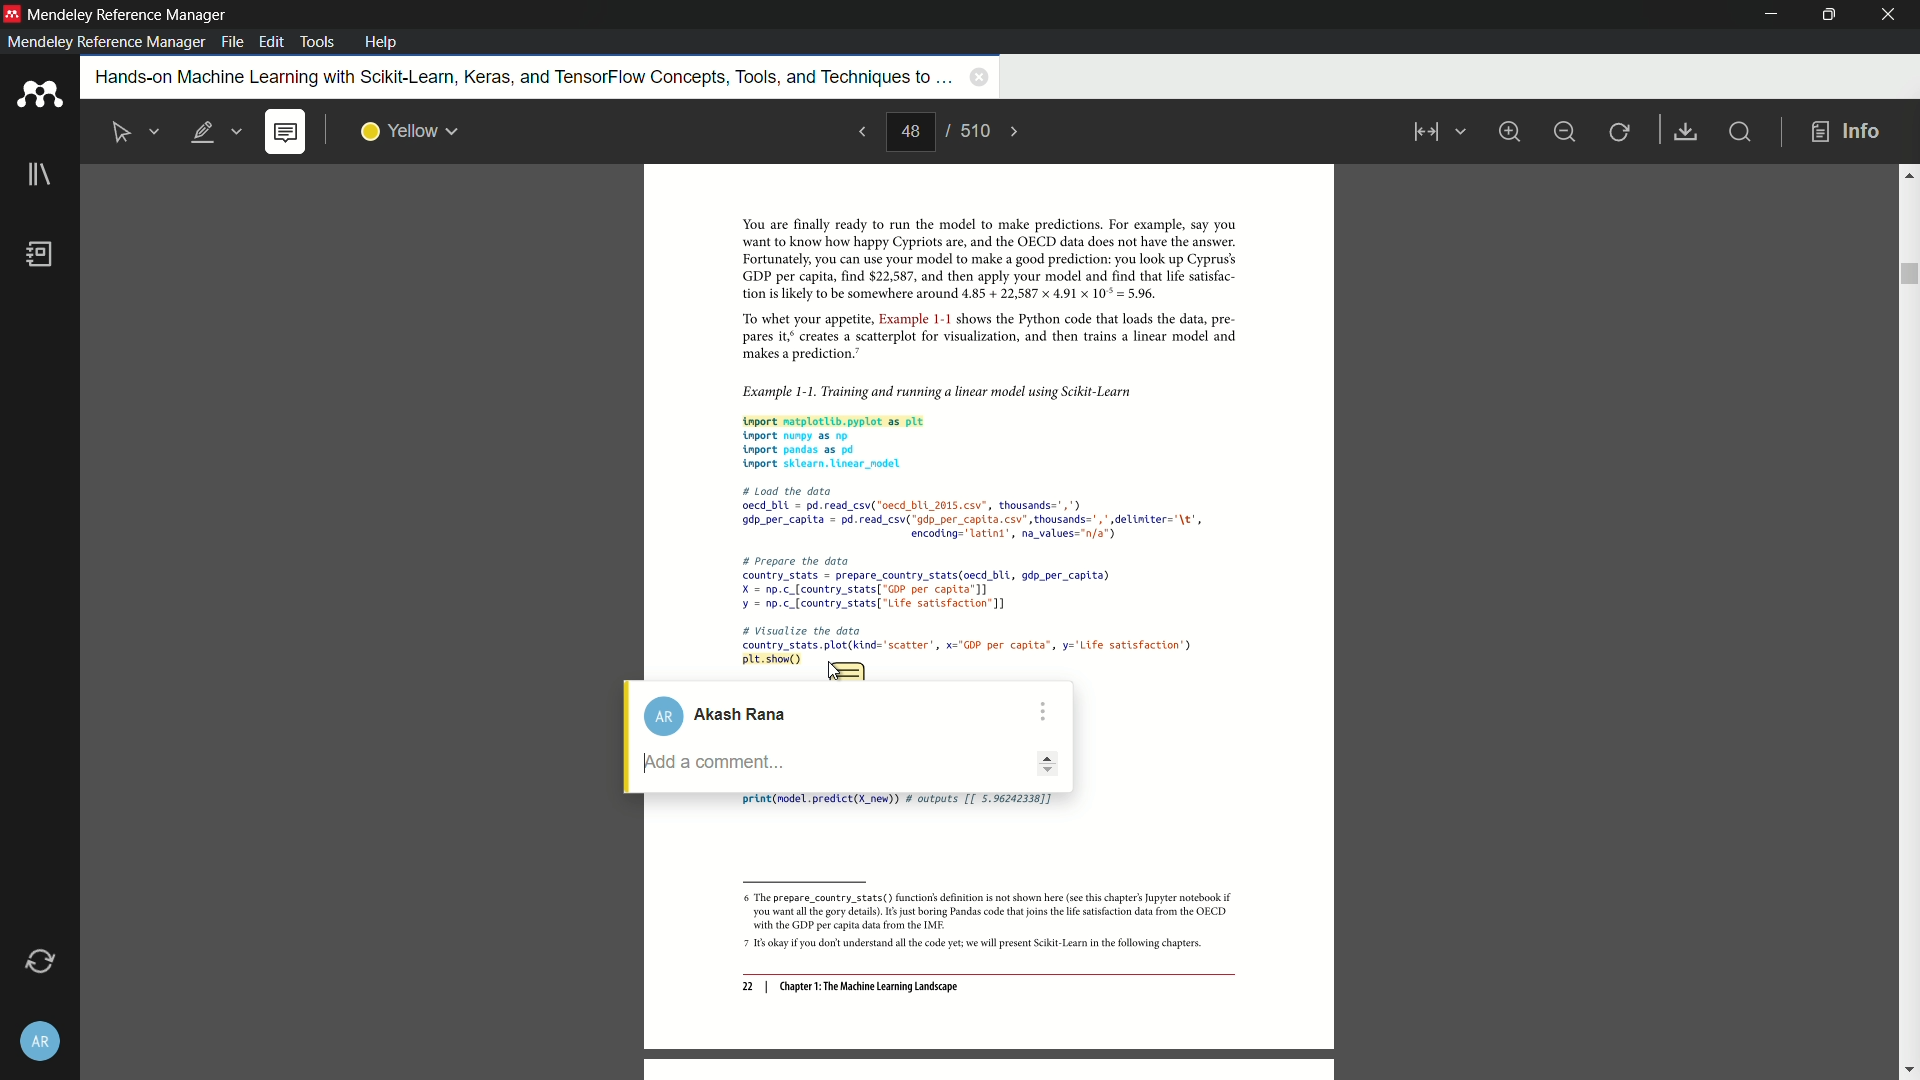 This screenshot has width=1920, height=1080. What do you see at coordinates (410, 132) in the screenshot?
I see `highlight color` at bounding box center [410, 132].